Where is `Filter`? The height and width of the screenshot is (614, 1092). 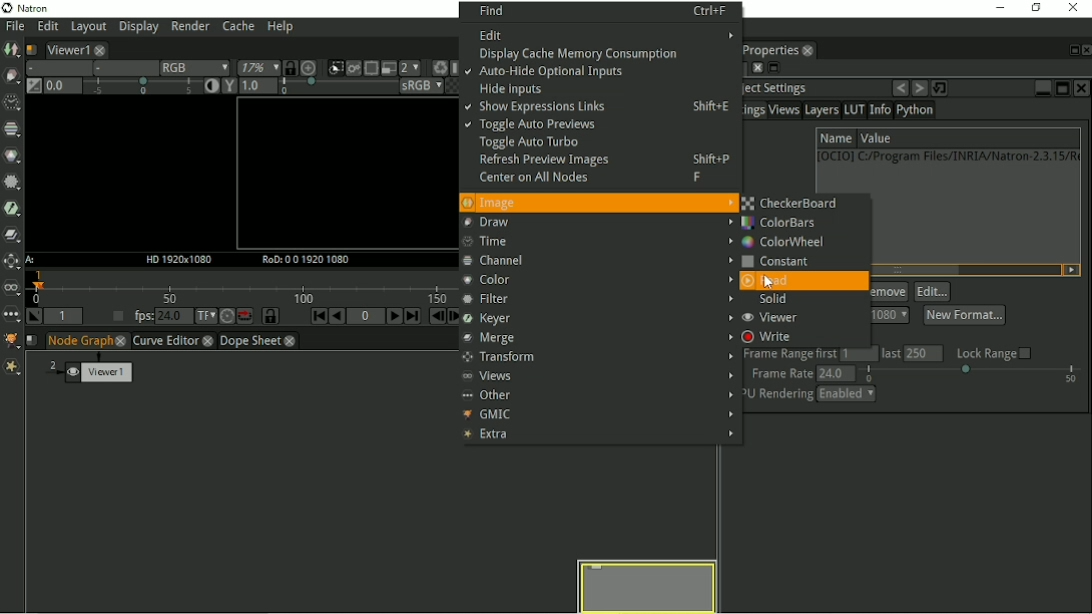
Filter is located at coordinates (11, 181).